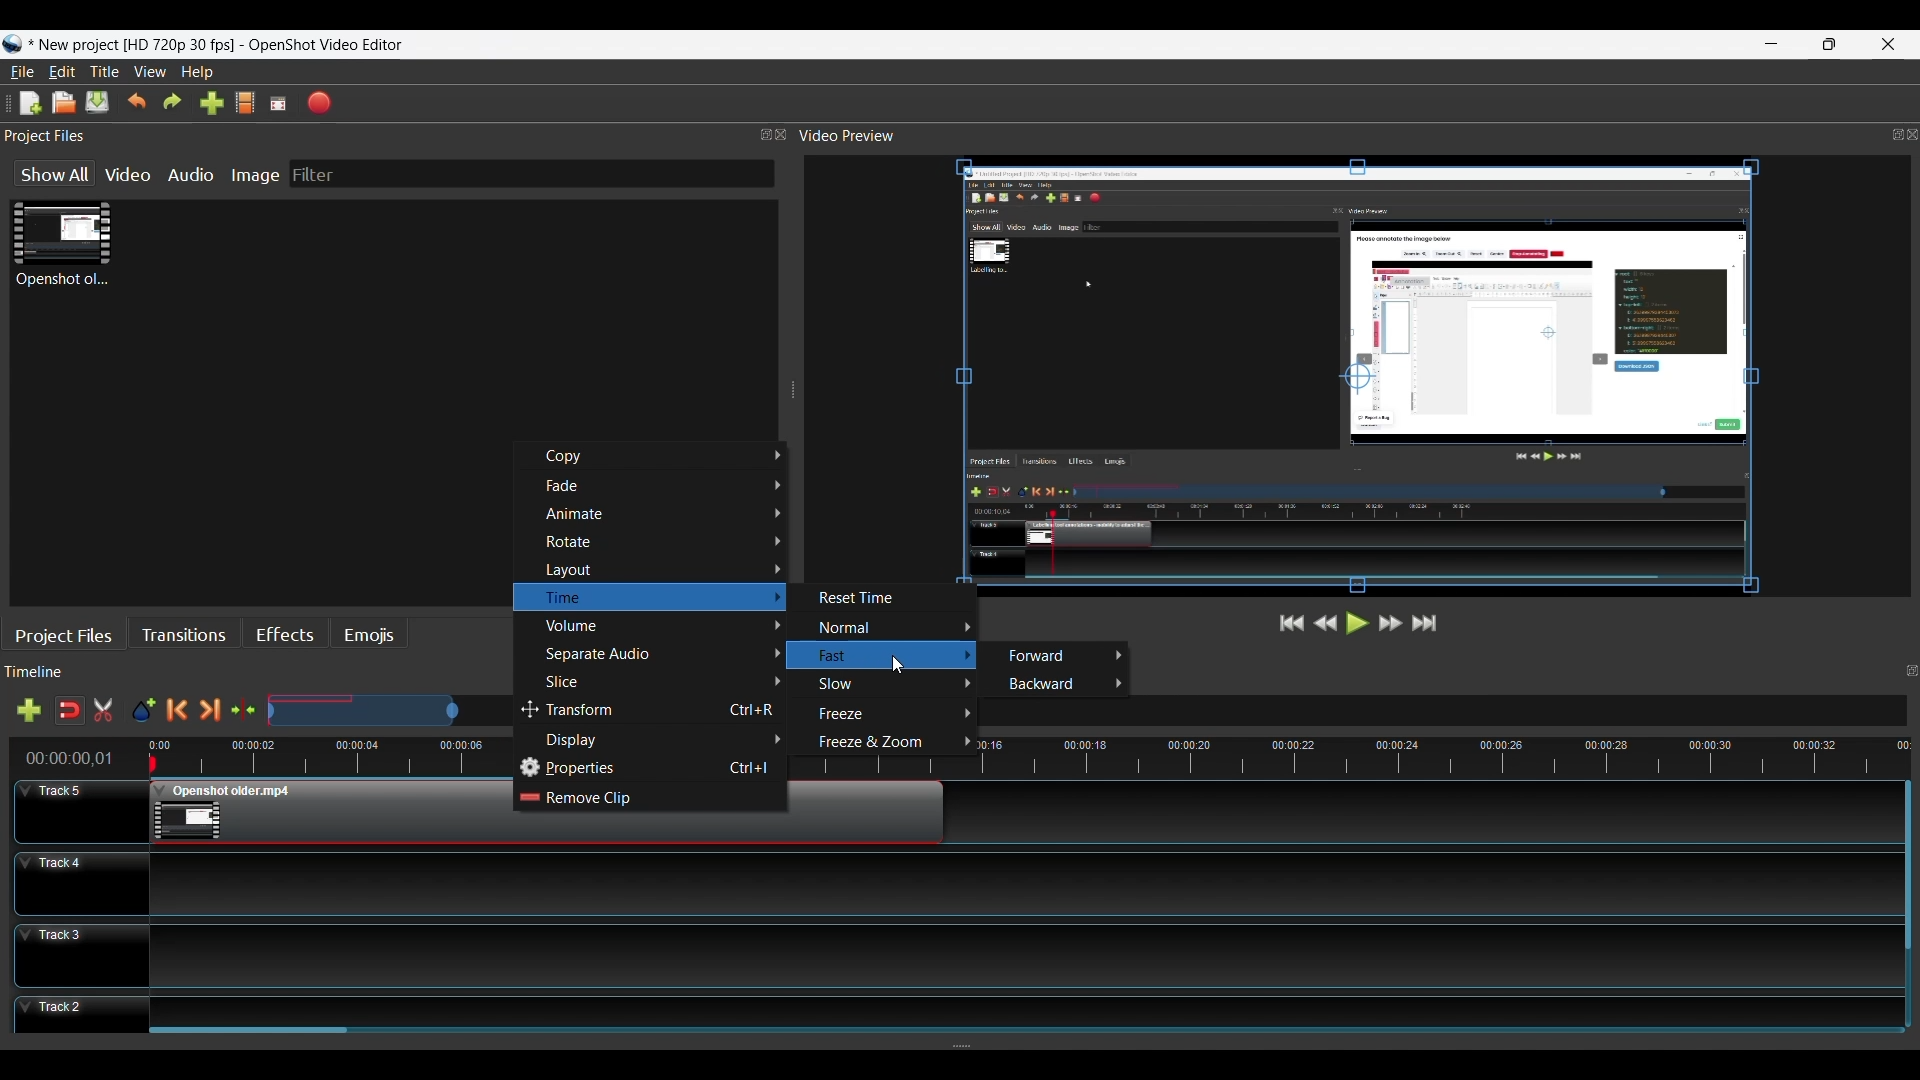 Image resolution: width=1920 pixels, height=1080 pixels. Describe the element at coordinates (1831, 44) in the screenshot. I see `Restore` at that location.